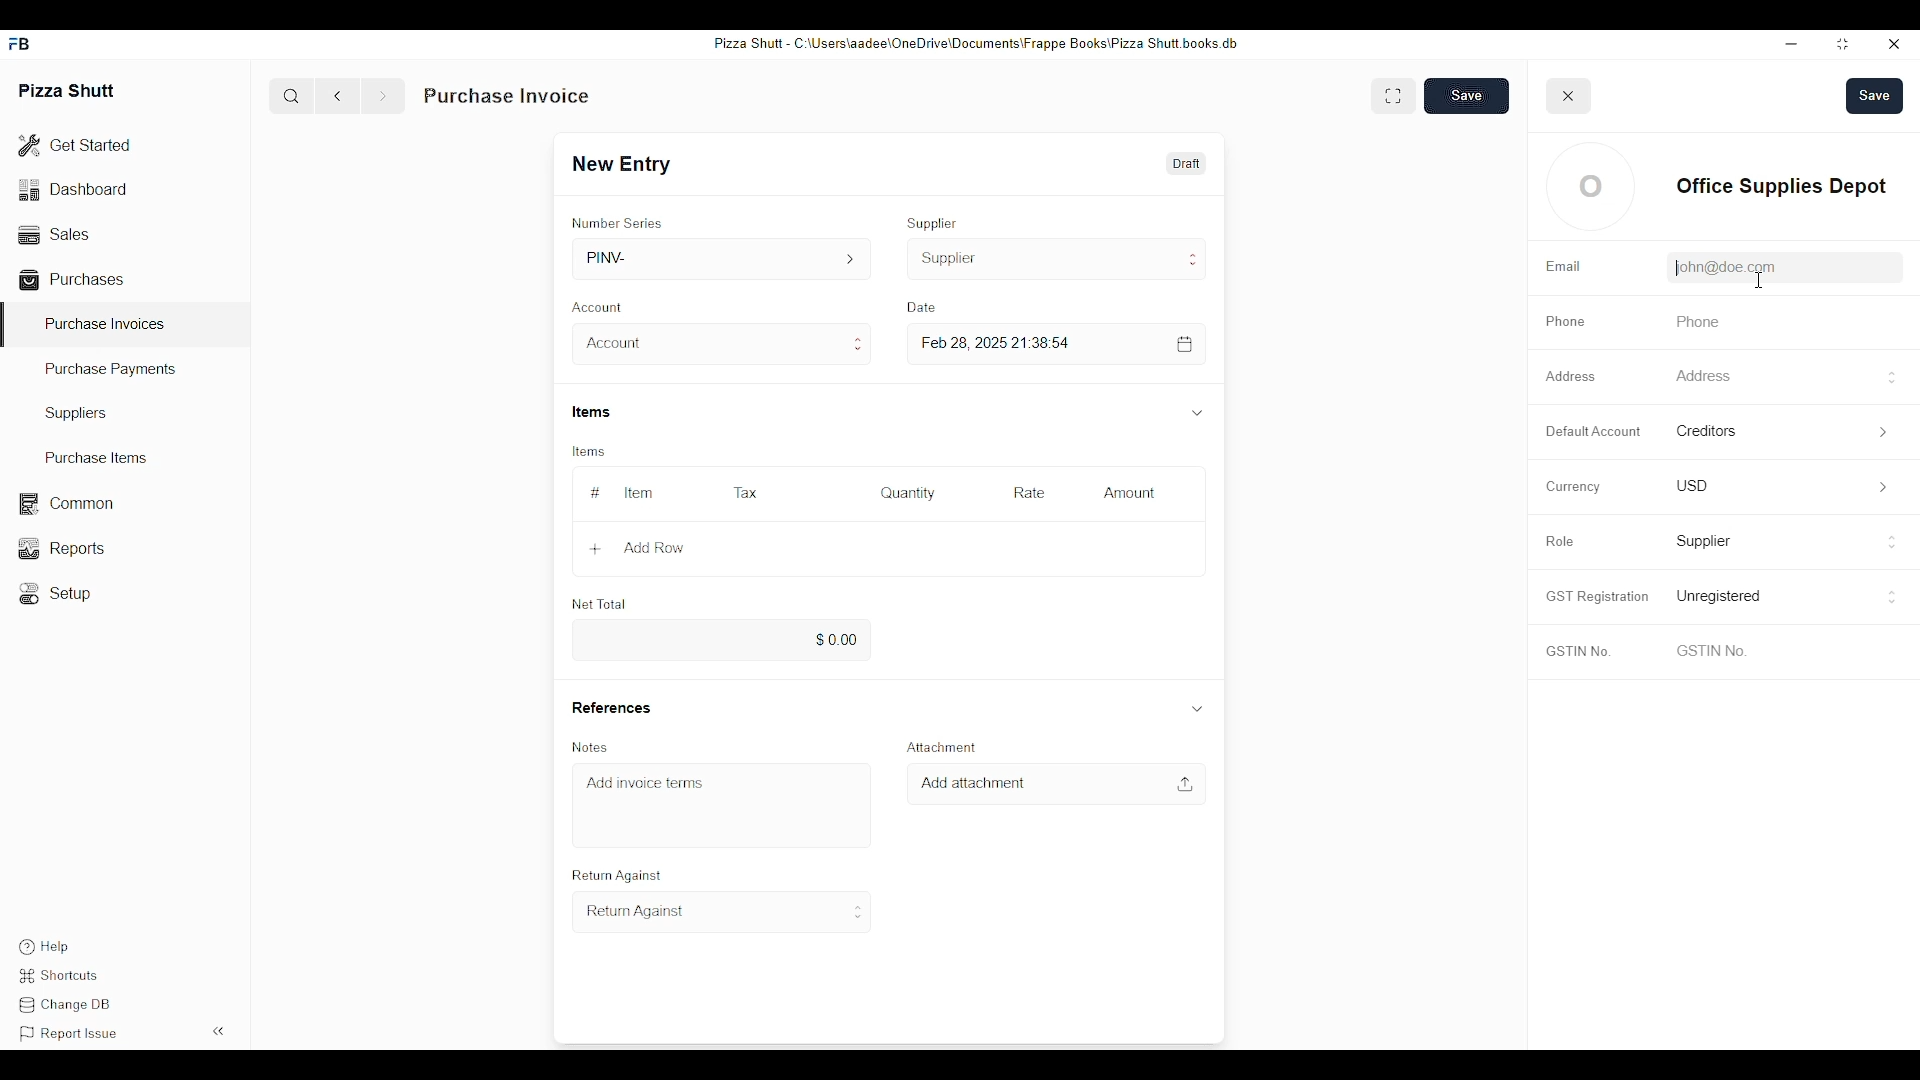 This screenshot has width=1920, height=1080. I want to click on Add invoice terms, so click(646, 782).